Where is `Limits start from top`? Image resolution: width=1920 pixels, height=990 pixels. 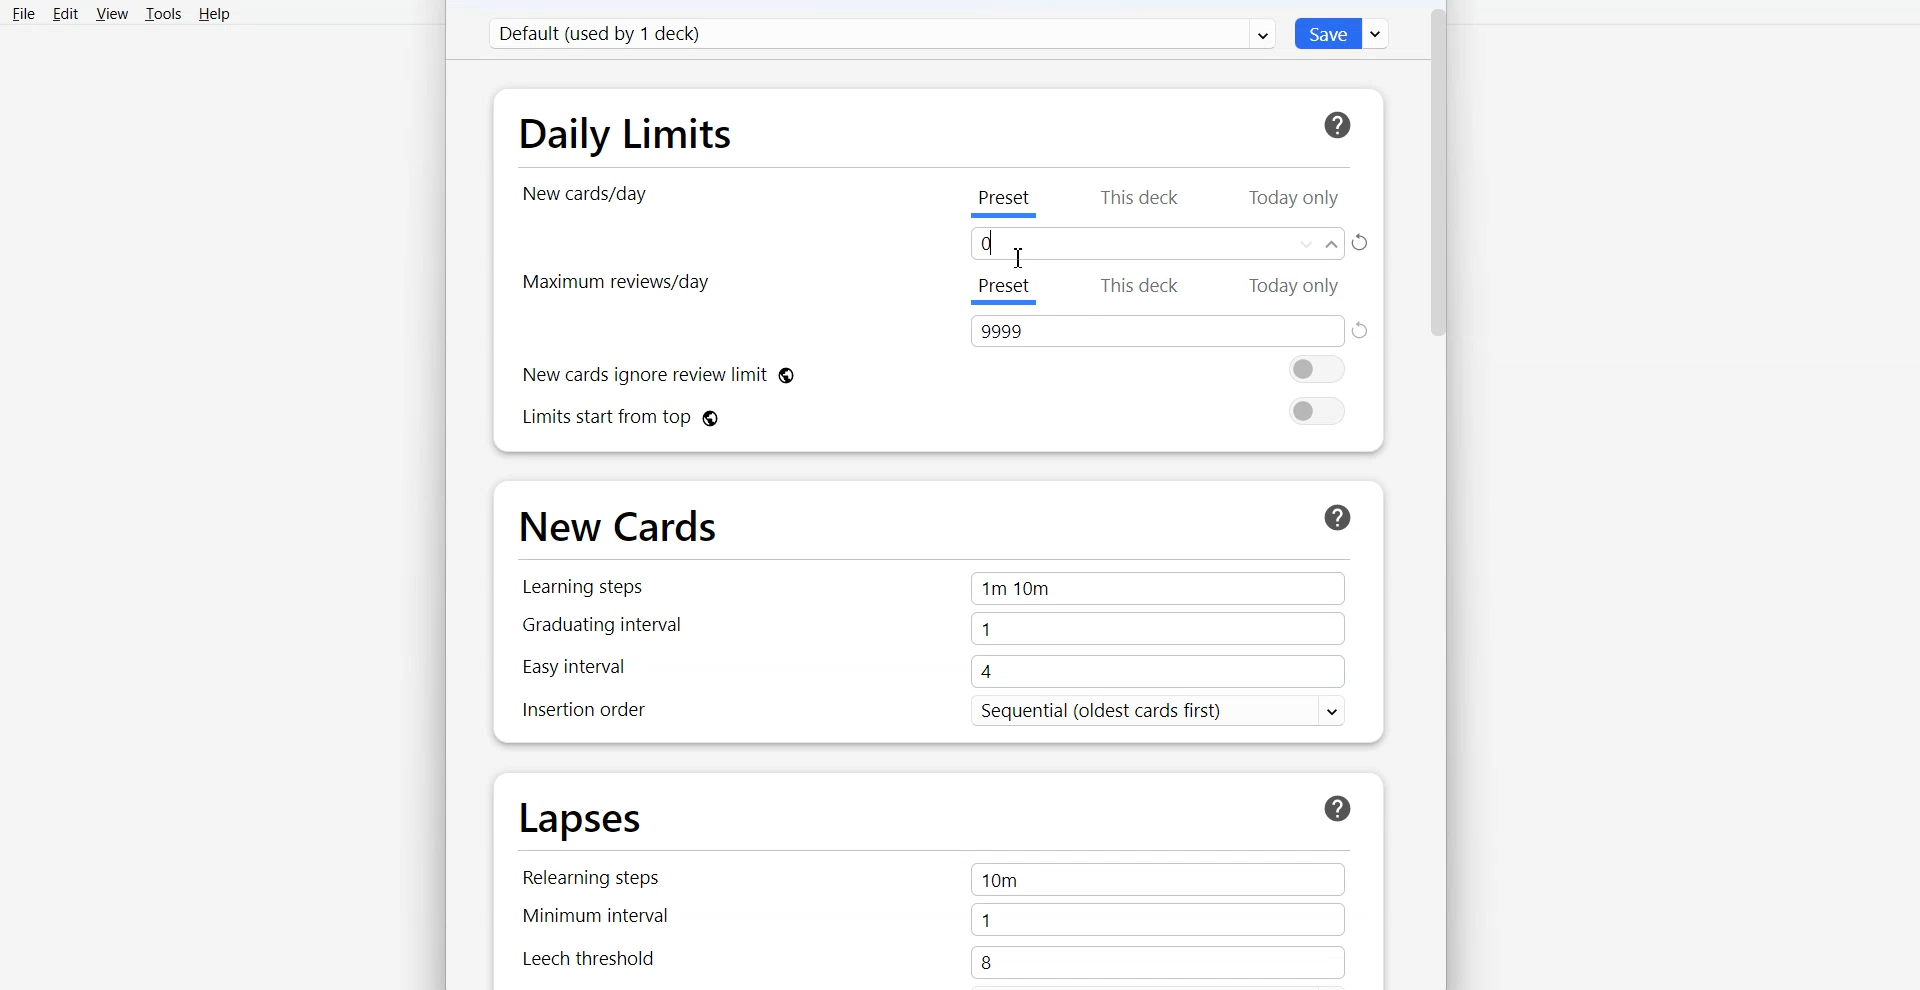 Limits start from top is located at coordinates (933, 412).